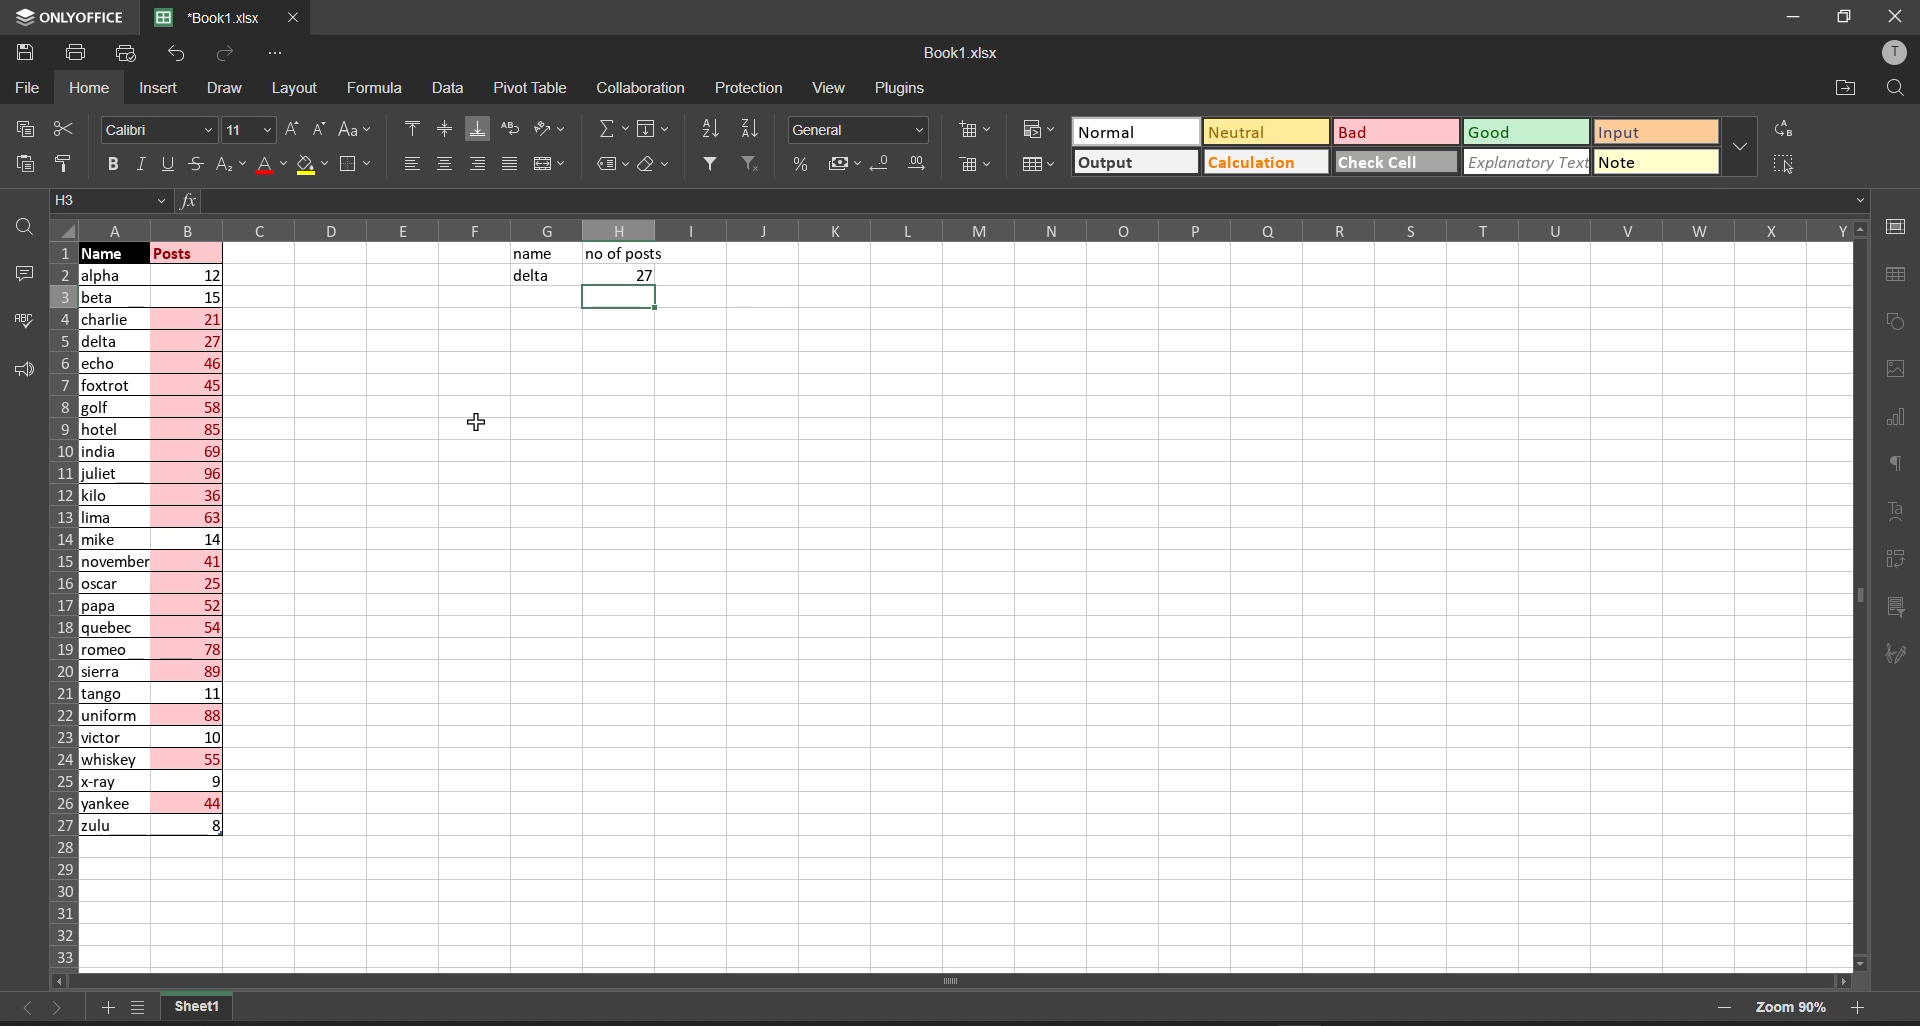 The width and height of the screenshot is (1920, 1026). What do you see at coordinates (157, 89) in the screenshot?
I see `insert` at bounding box center [157, 89].